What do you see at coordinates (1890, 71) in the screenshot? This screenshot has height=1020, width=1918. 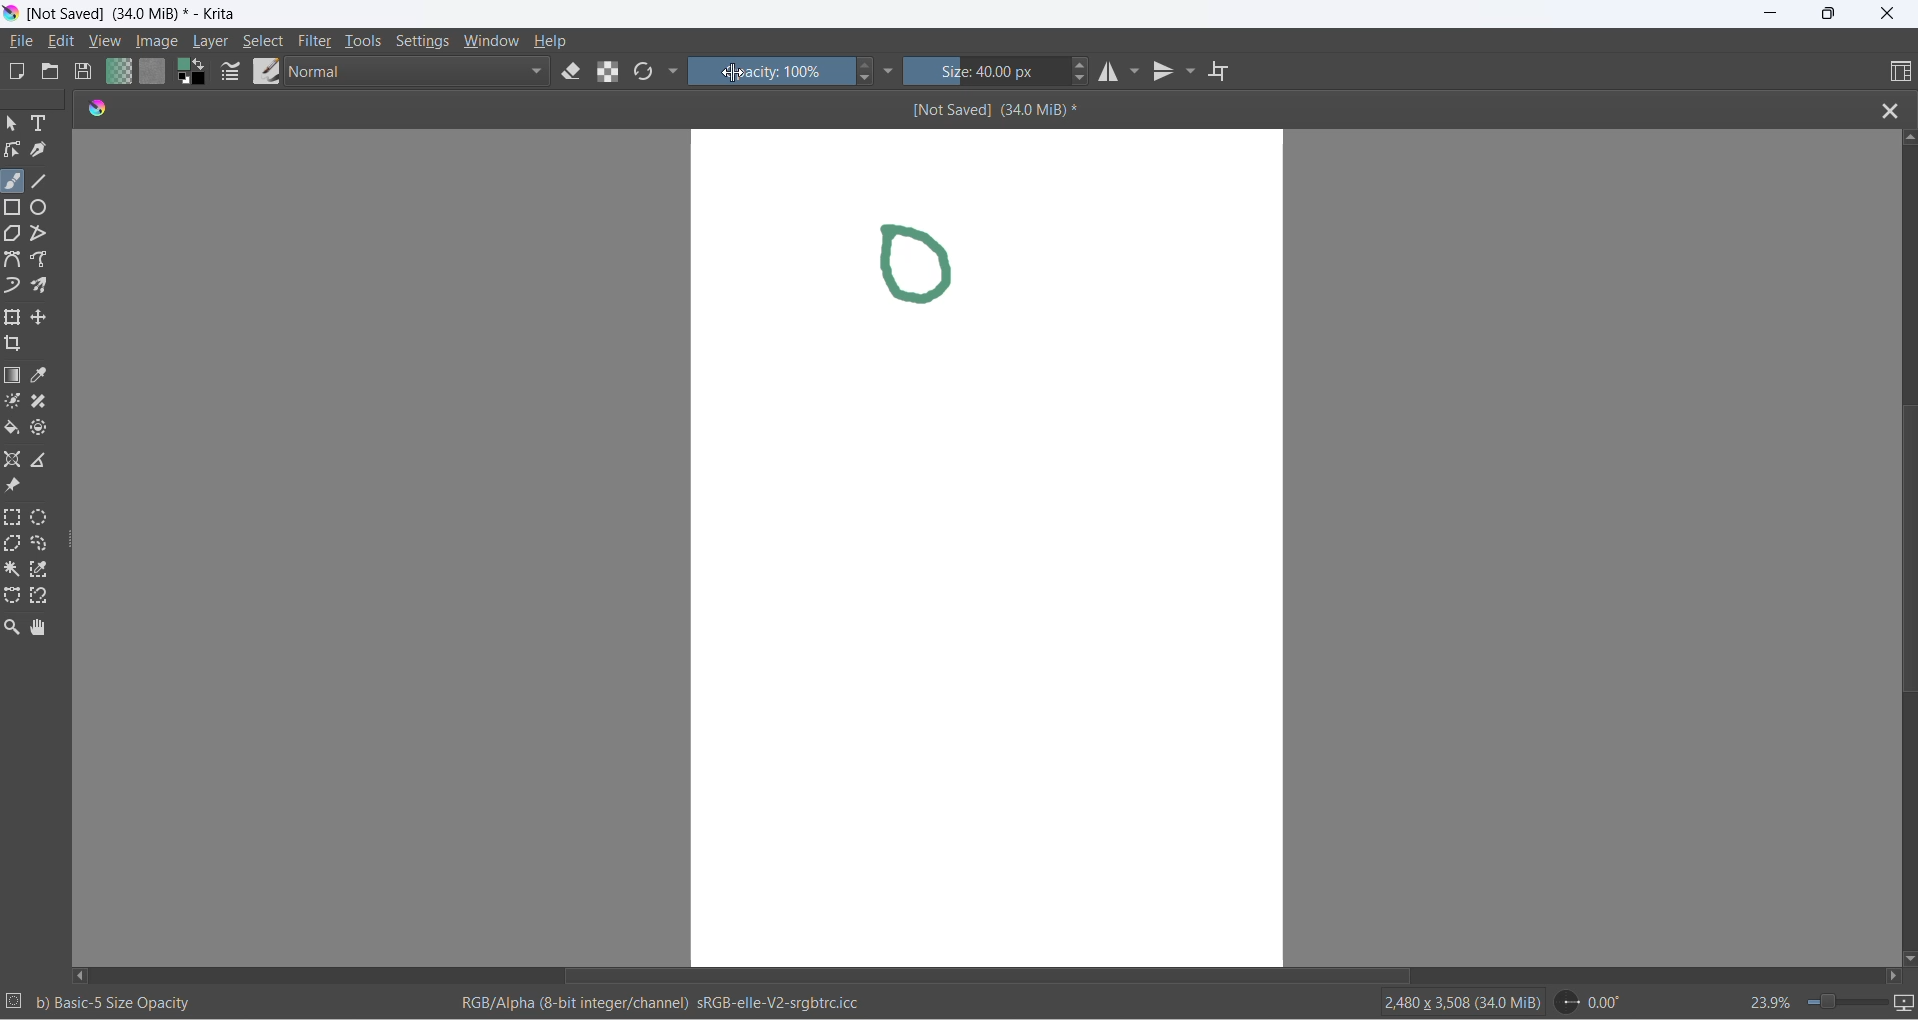 I see `choose workspace` at bounding box center [1890, 71].